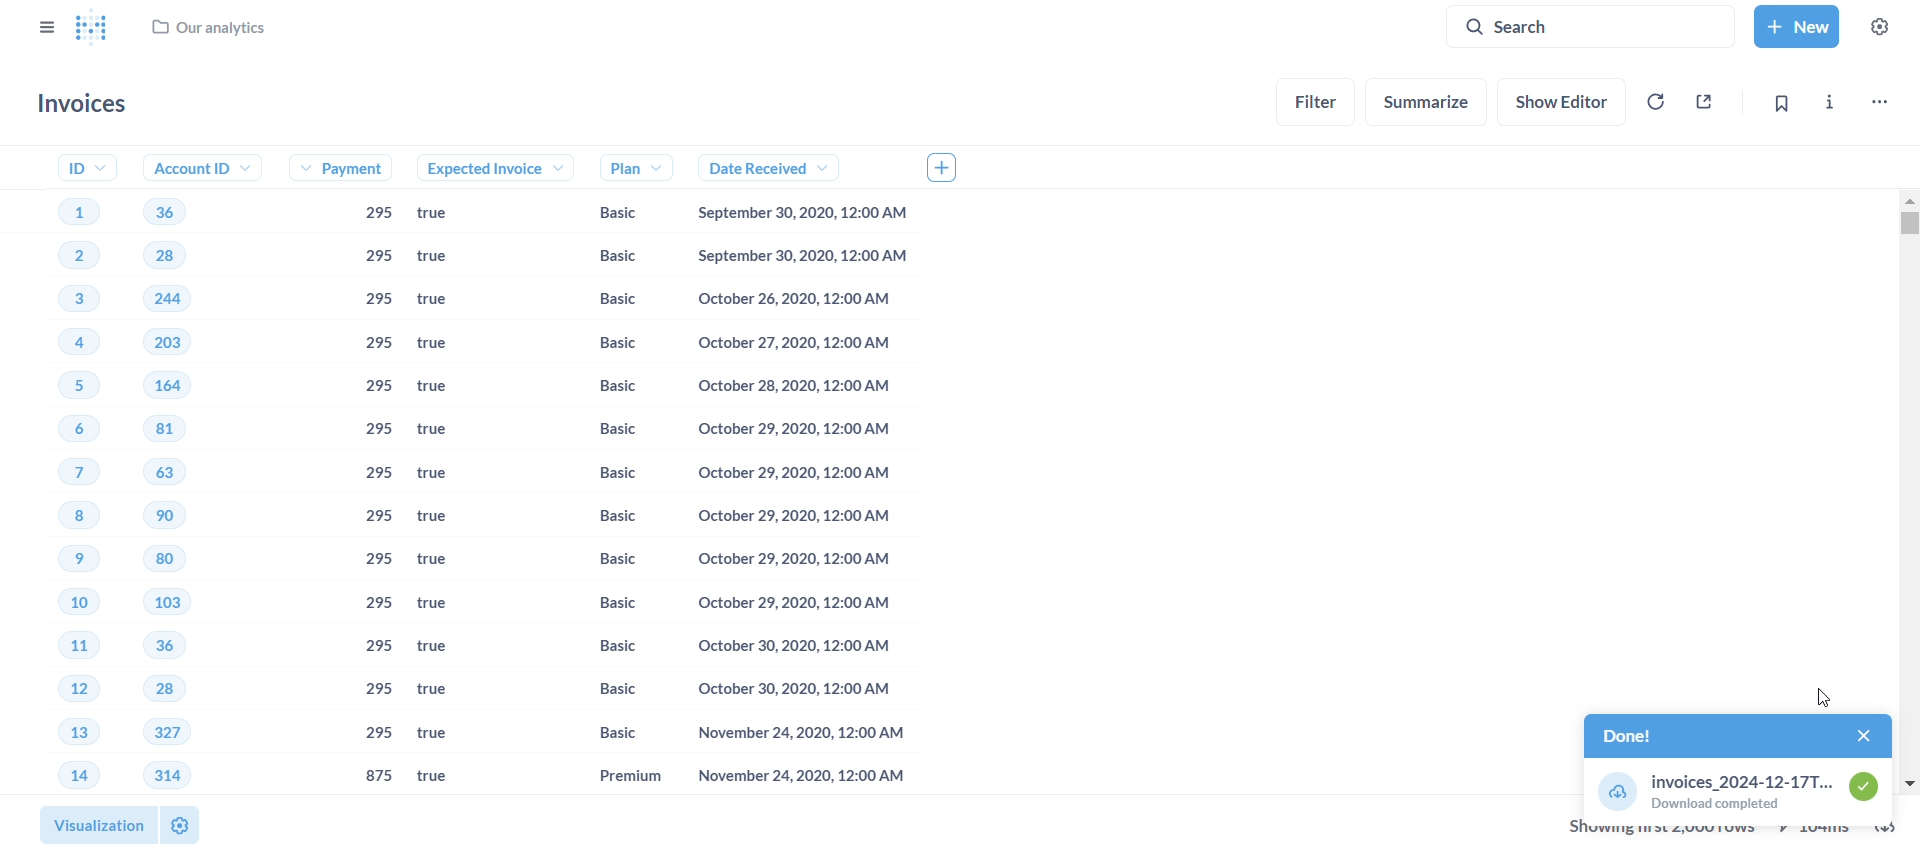 This screenshot has height=854, width=1920. What do you see at coordinates (614, 167) in the screenshot?
I see `plan` at bounding box center [614, 167].